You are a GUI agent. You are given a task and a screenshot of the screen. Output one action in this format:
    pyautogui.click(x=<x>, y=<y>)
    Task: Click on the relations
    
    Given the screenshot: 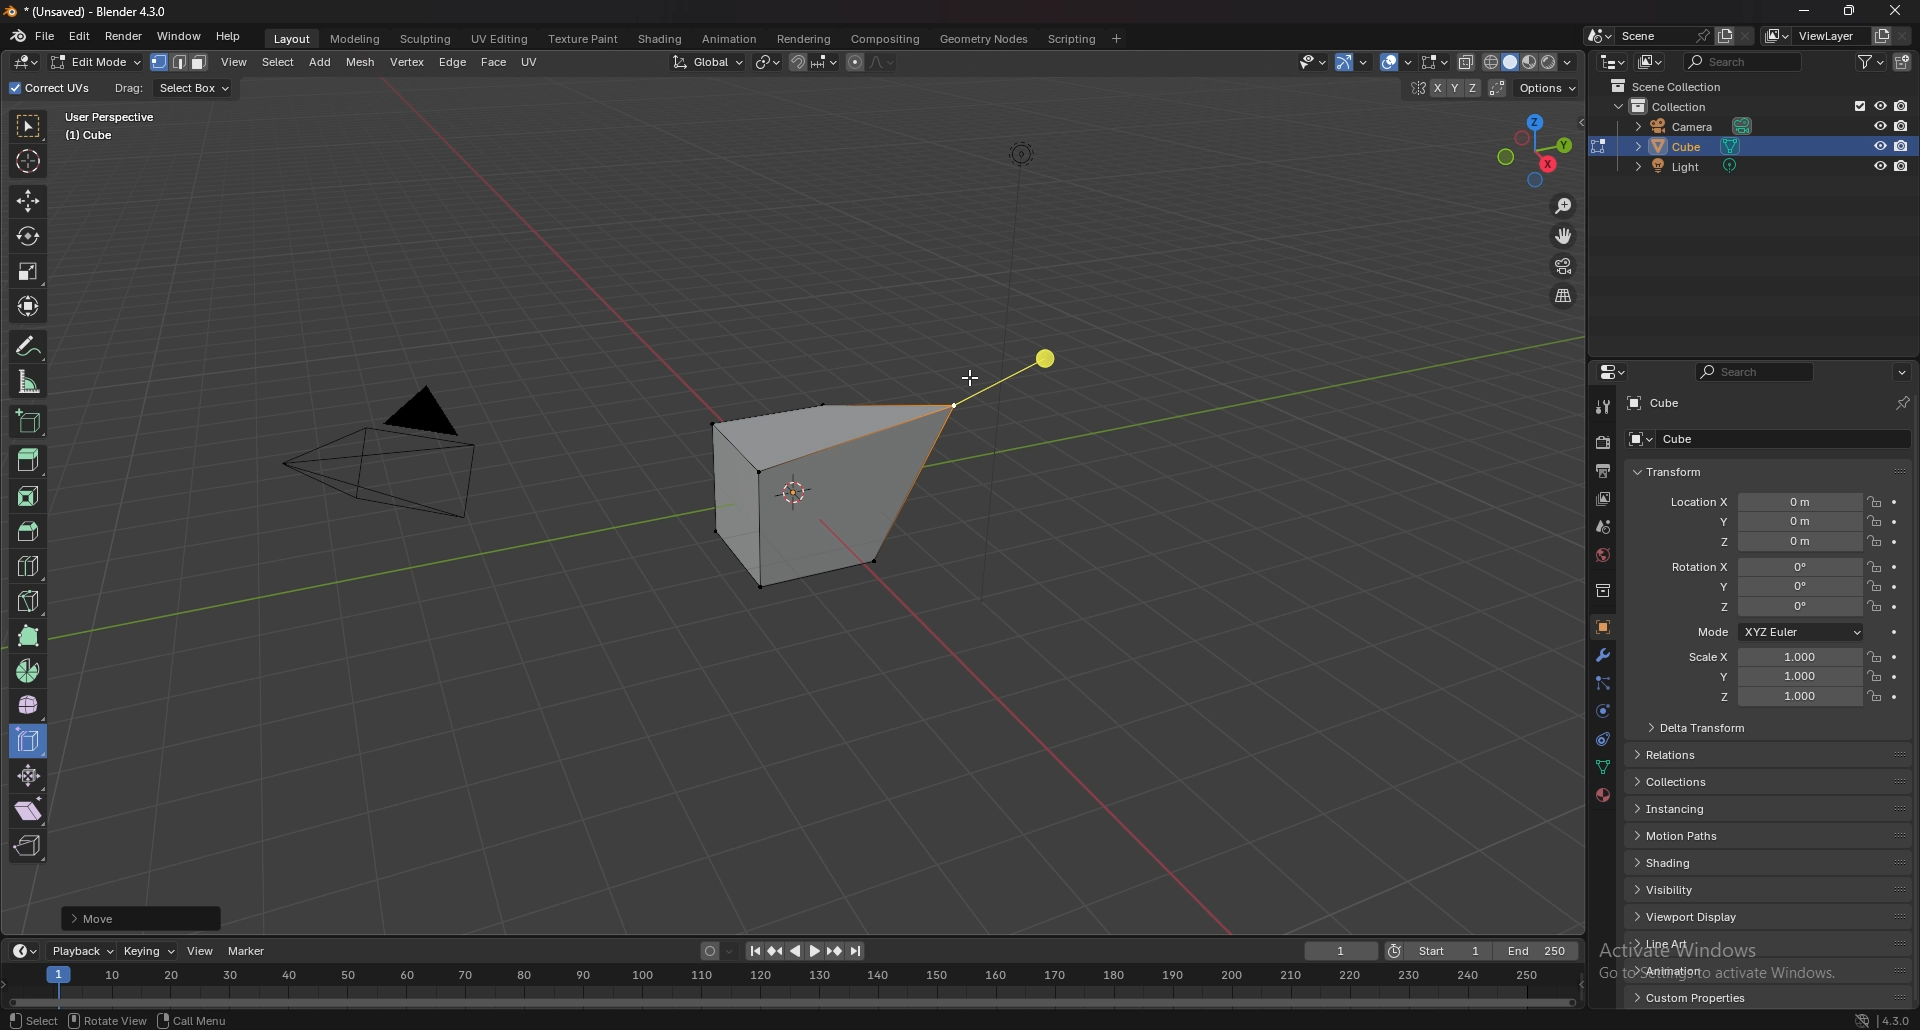 What is the action you would take?
    pyautogui.click(x=1682, y=756)
    